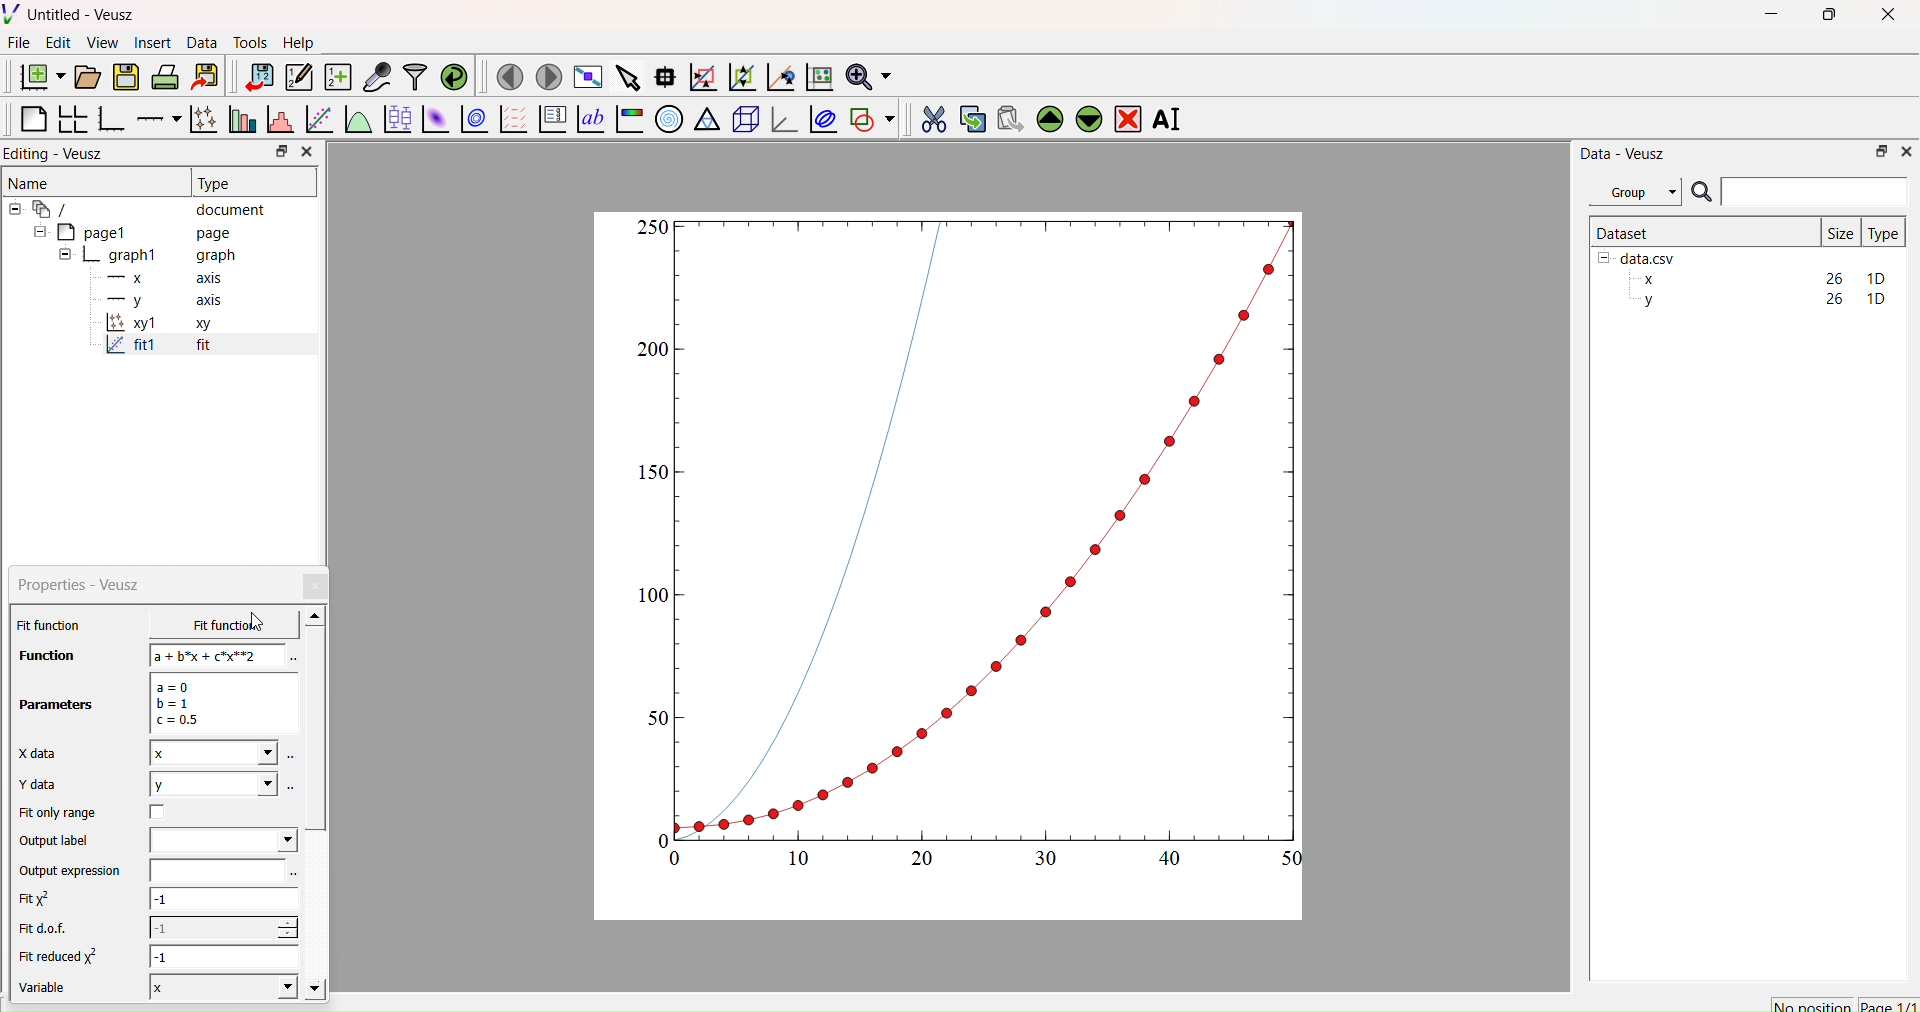  I want to click on Select items, so click(626, 78).